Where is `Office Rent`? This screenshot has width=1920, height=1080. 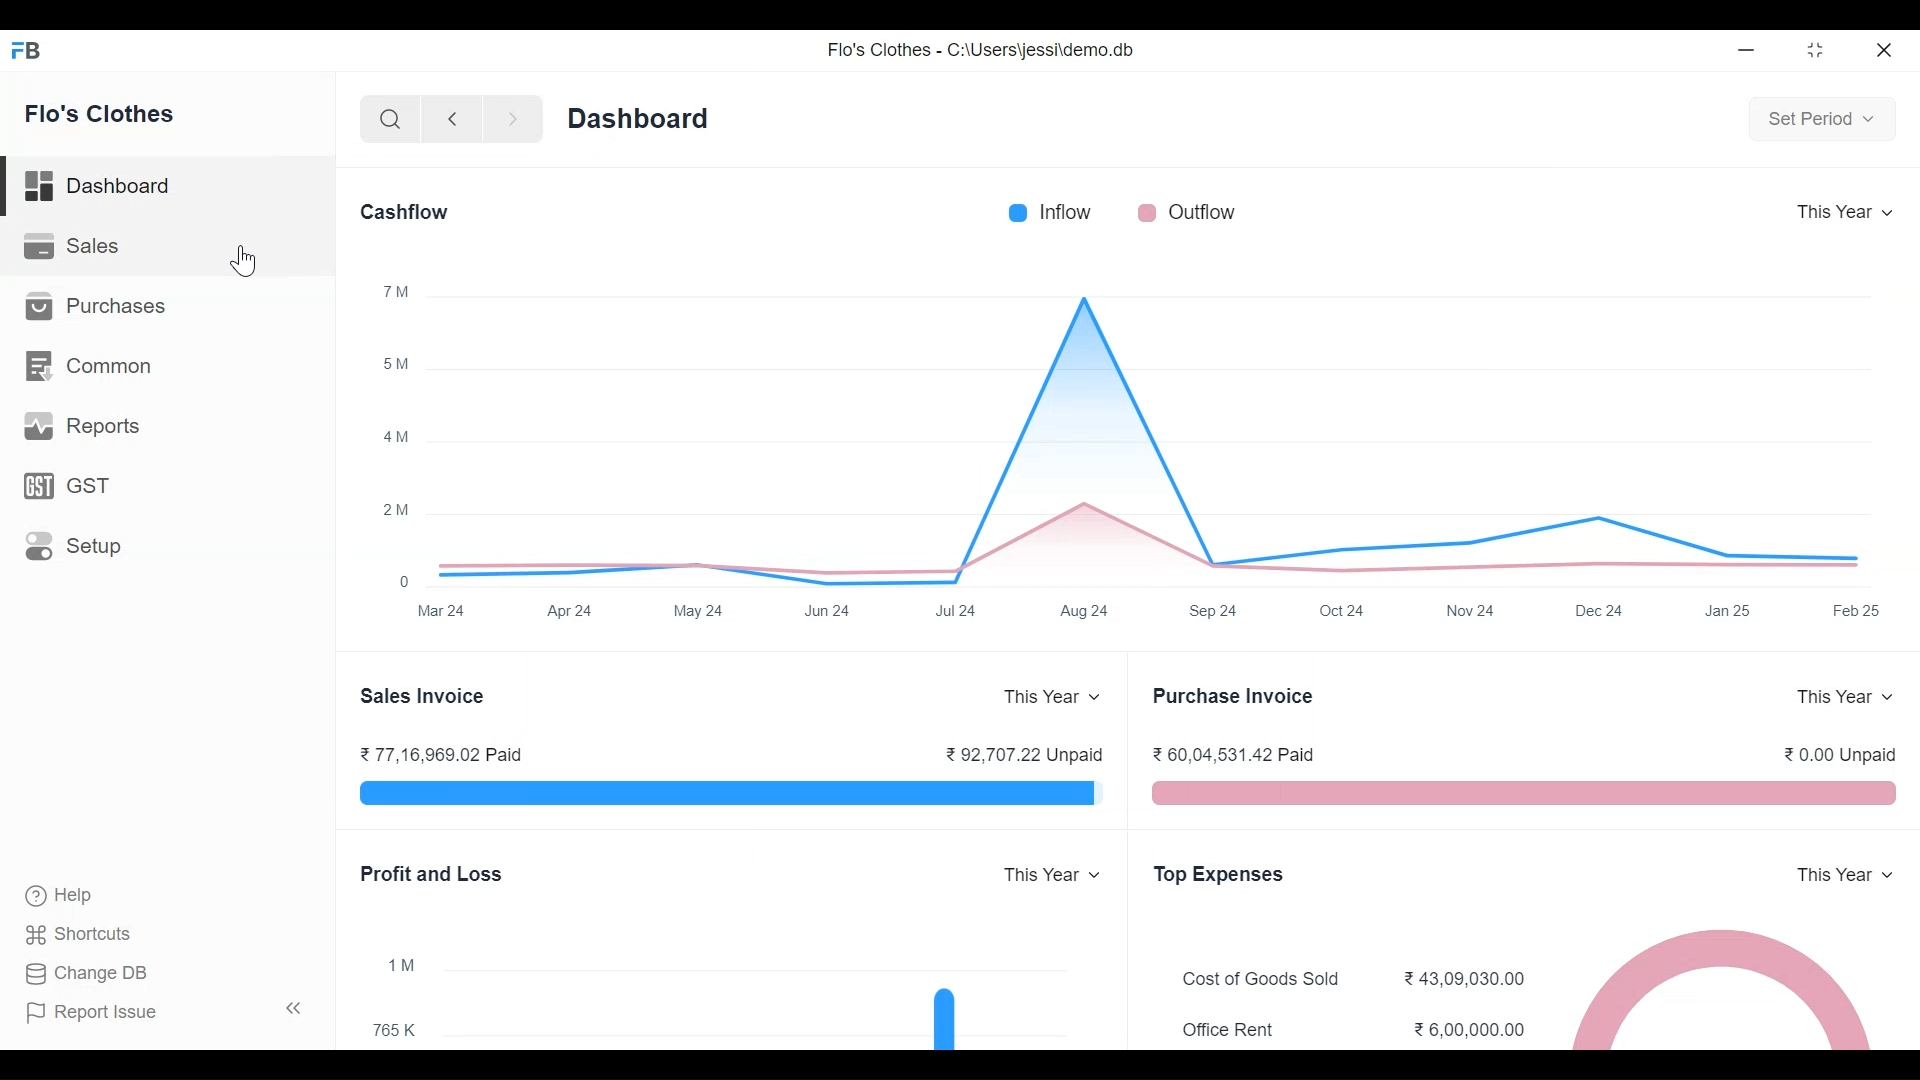 Office Rent is located at coordinates (1230, 1030).